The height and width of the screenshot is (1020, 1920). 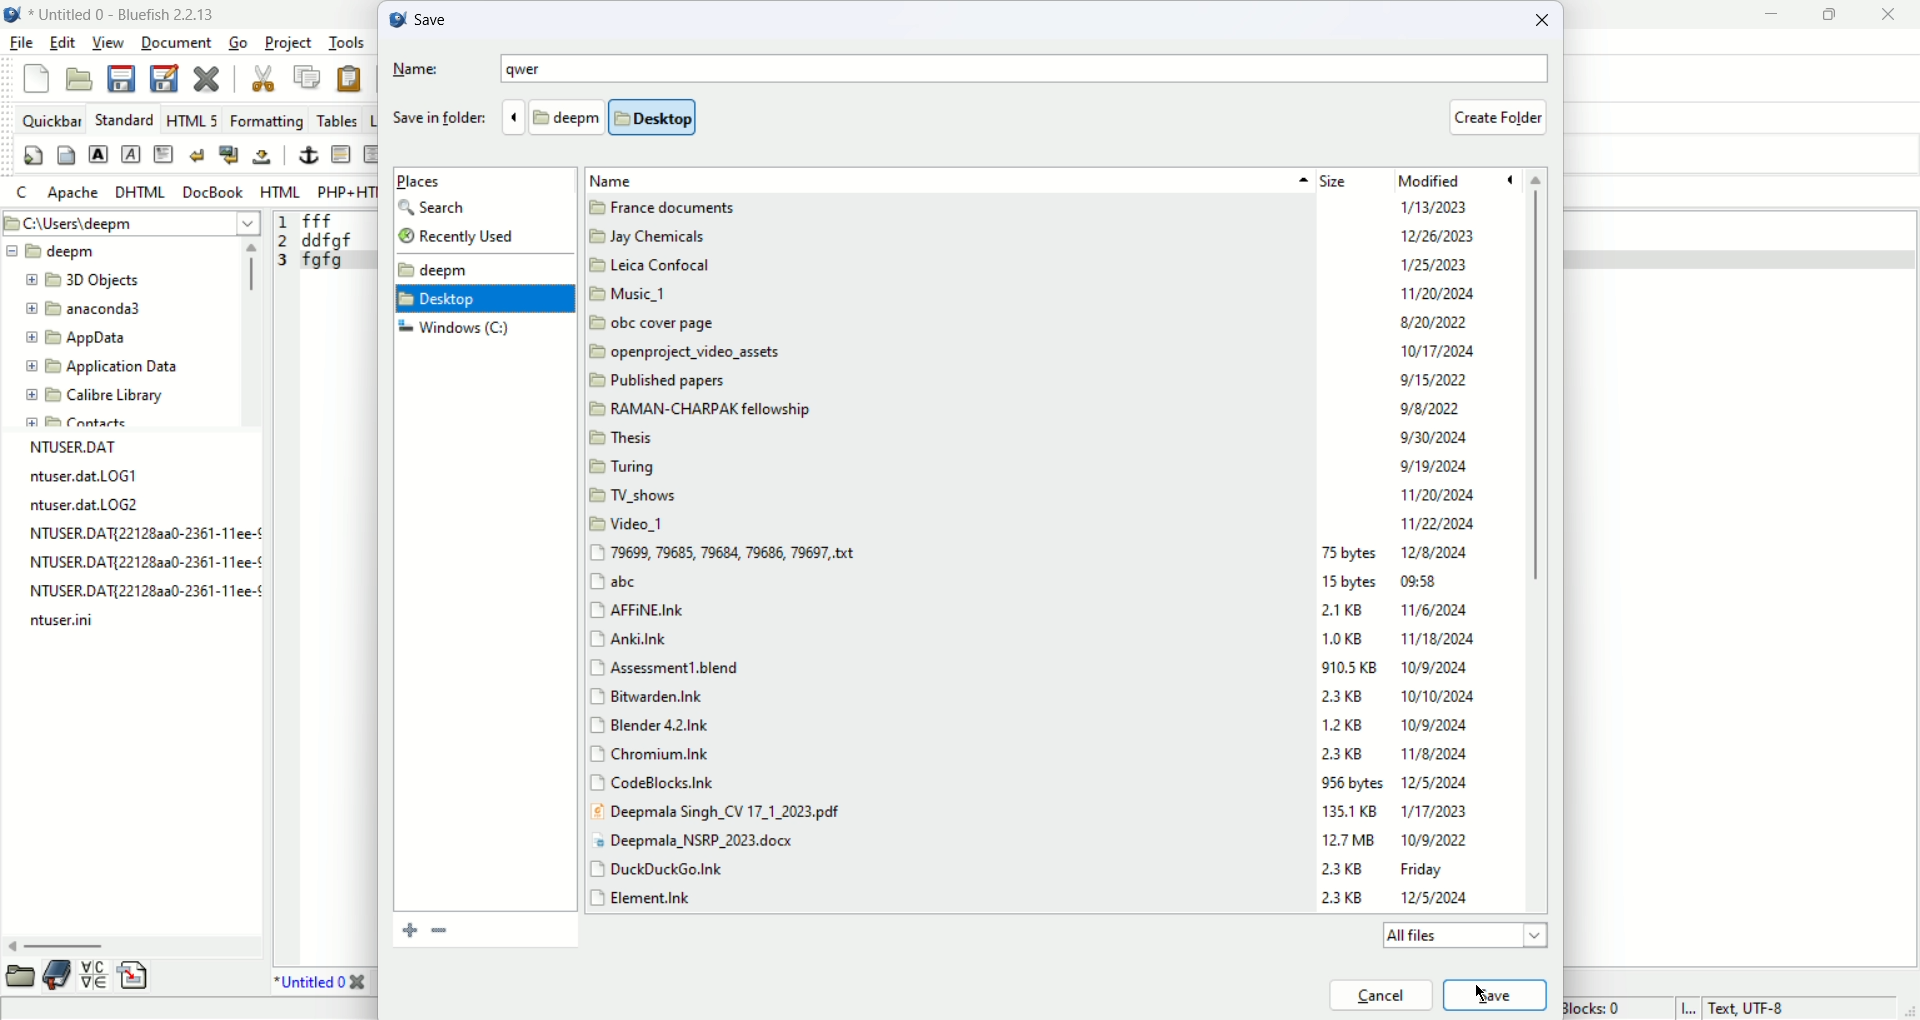 I want to click on file name, so click(x=139, y=564).